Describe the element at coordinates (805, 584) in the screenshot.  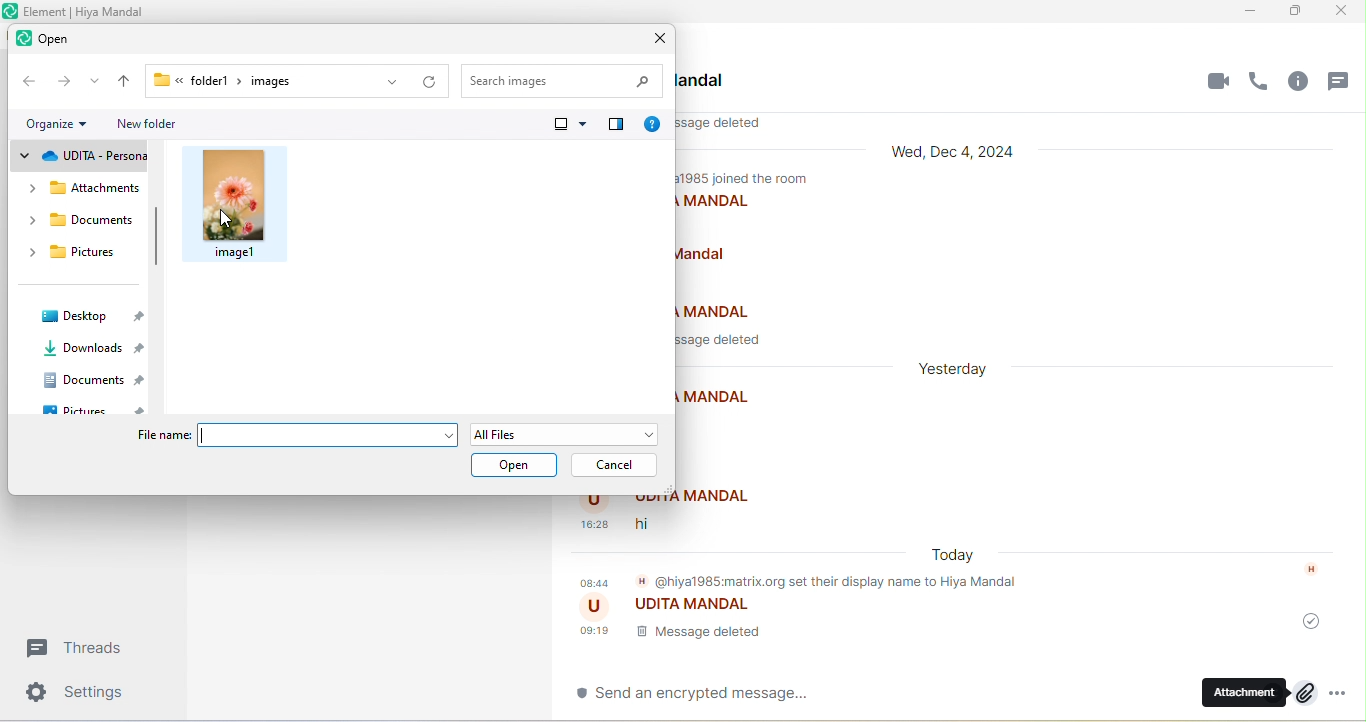
I see `@hiya1985matrix.org set their display name to hiya mandal` at that location.